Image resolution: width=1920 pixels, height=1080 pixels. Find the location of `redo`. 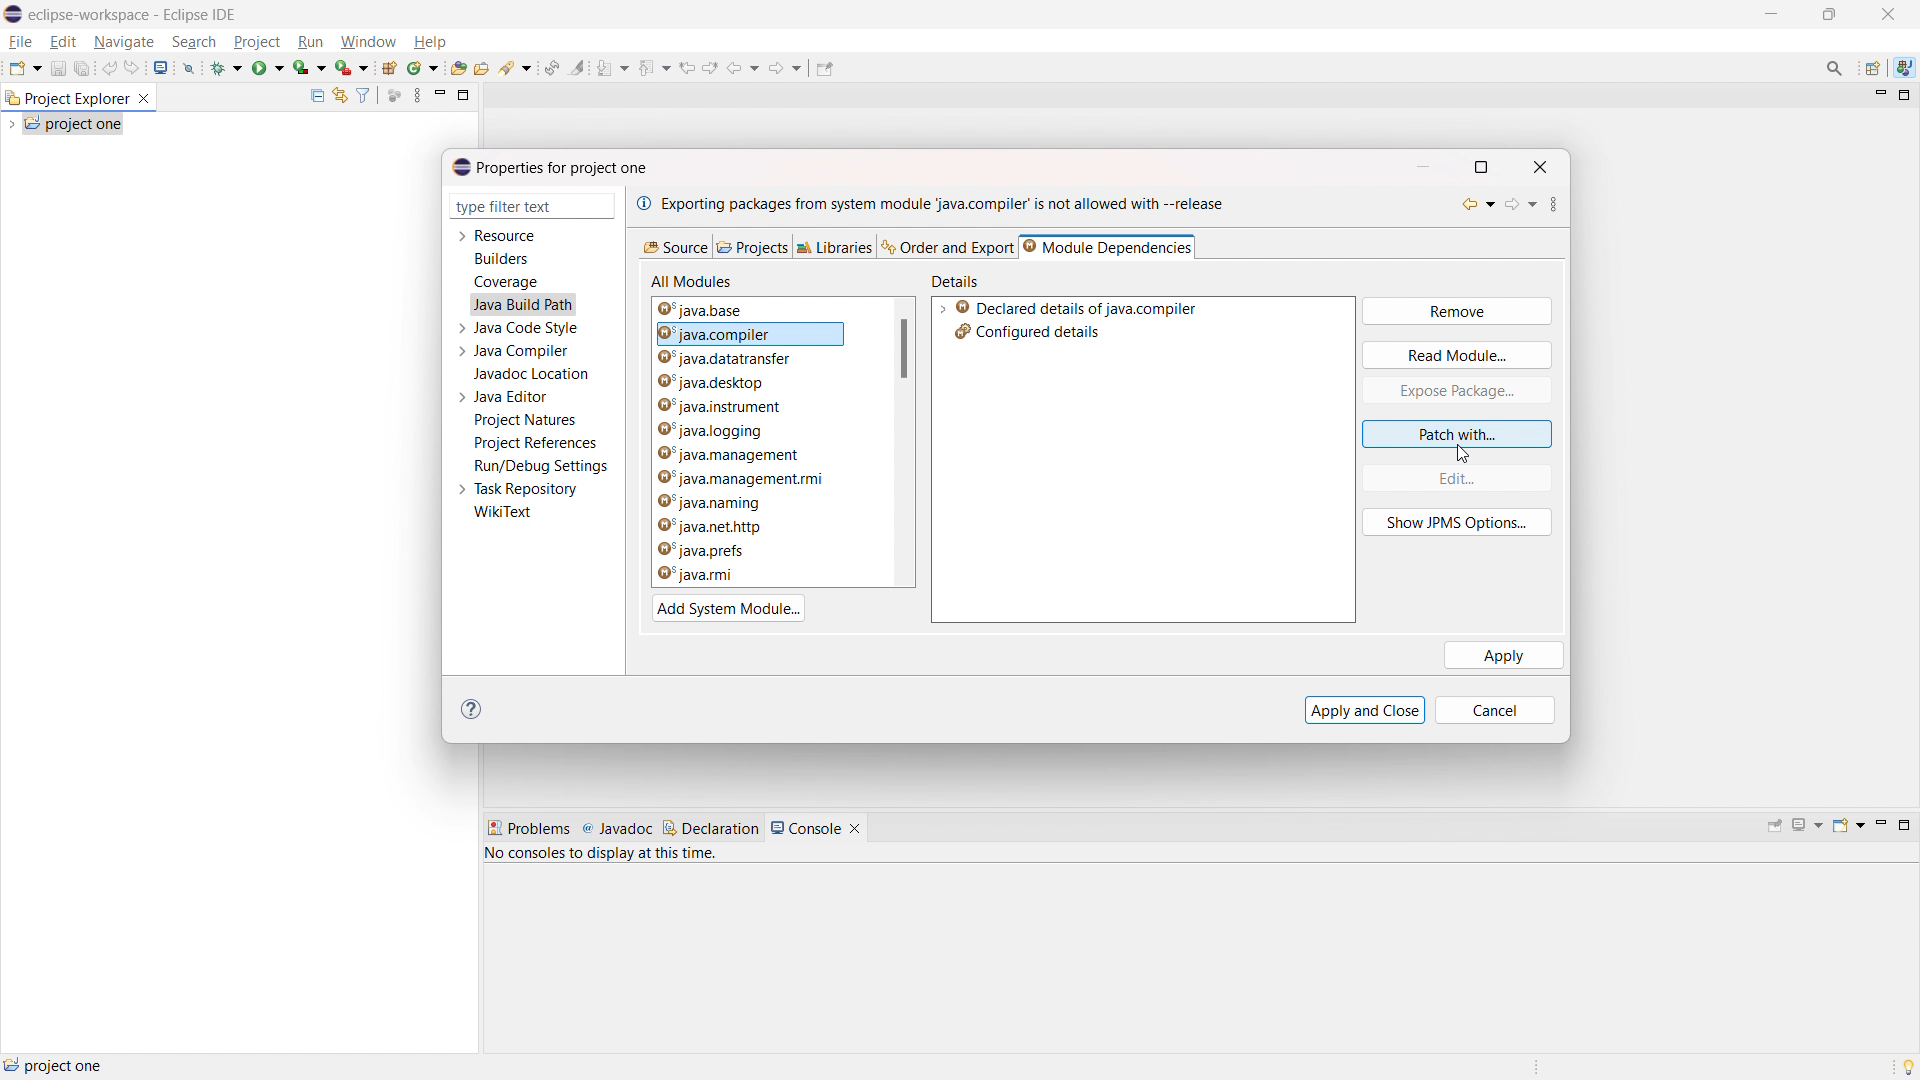

redo is located at coordinates (133, 67).